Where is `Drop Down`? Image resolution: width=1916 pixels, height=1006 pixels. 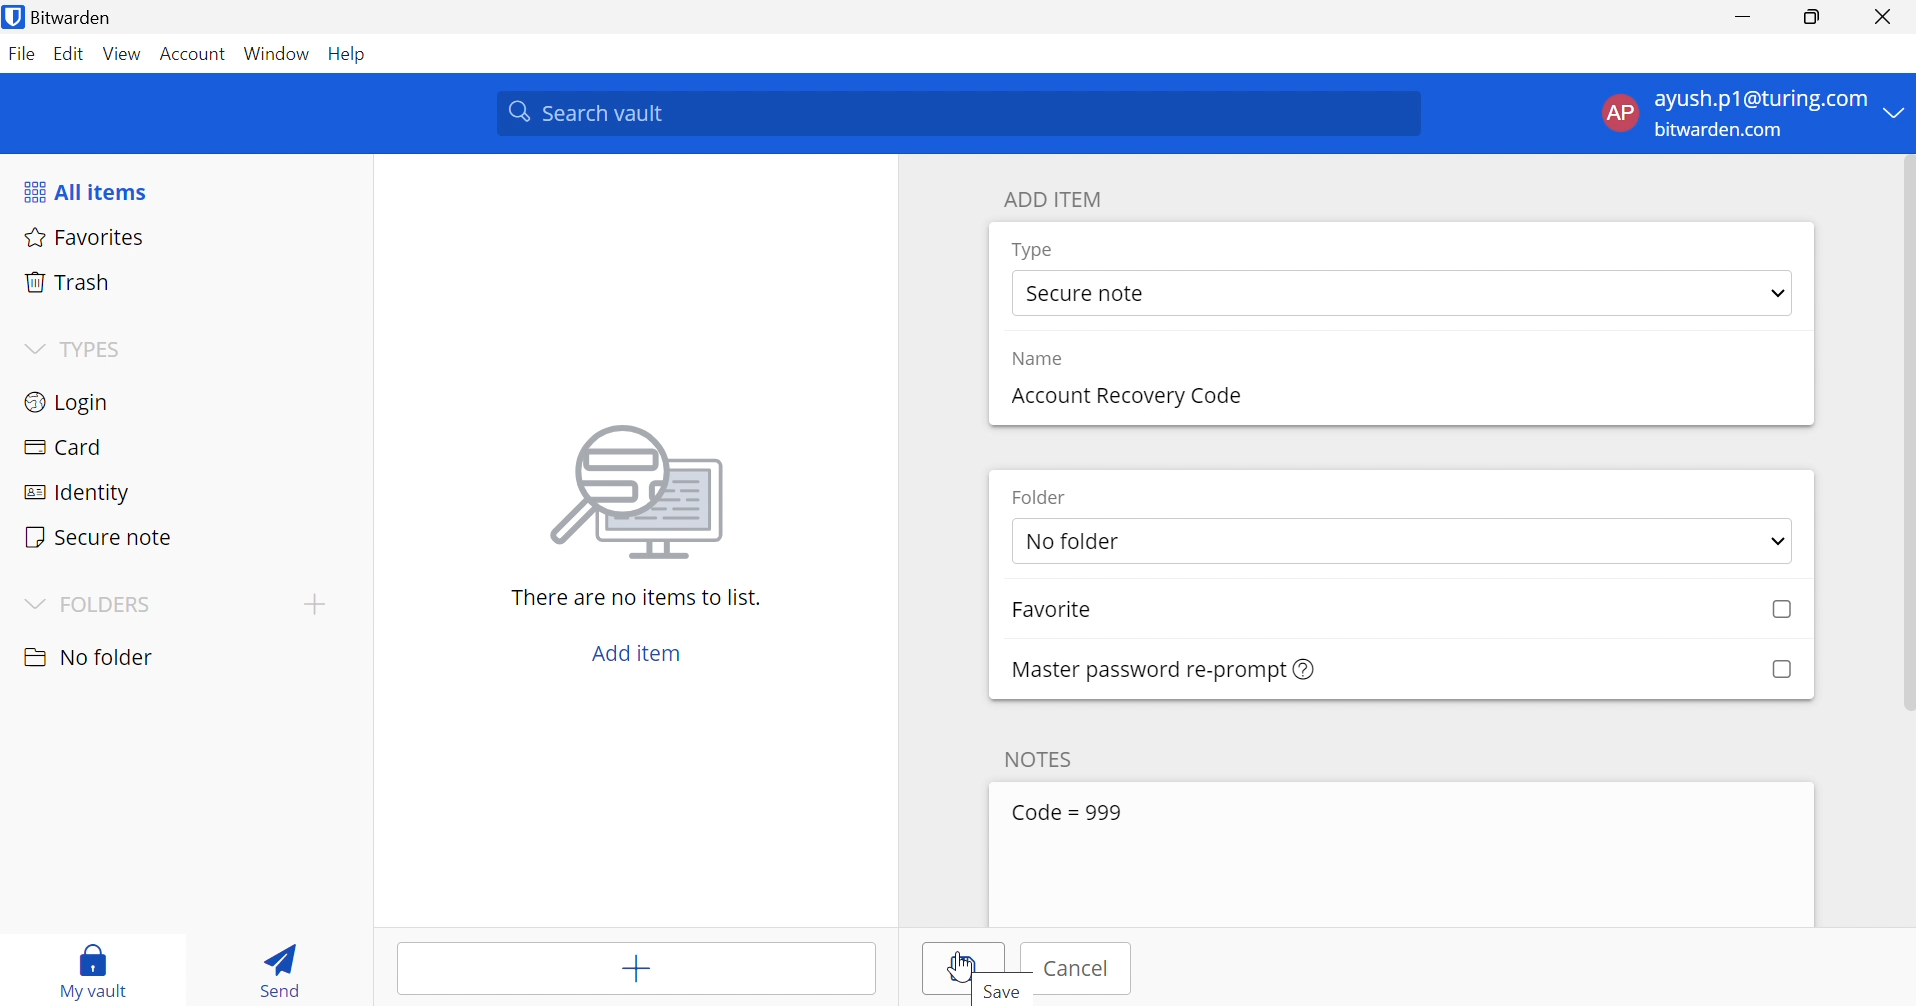
Drop Down is located at coordinates (1896, 114).